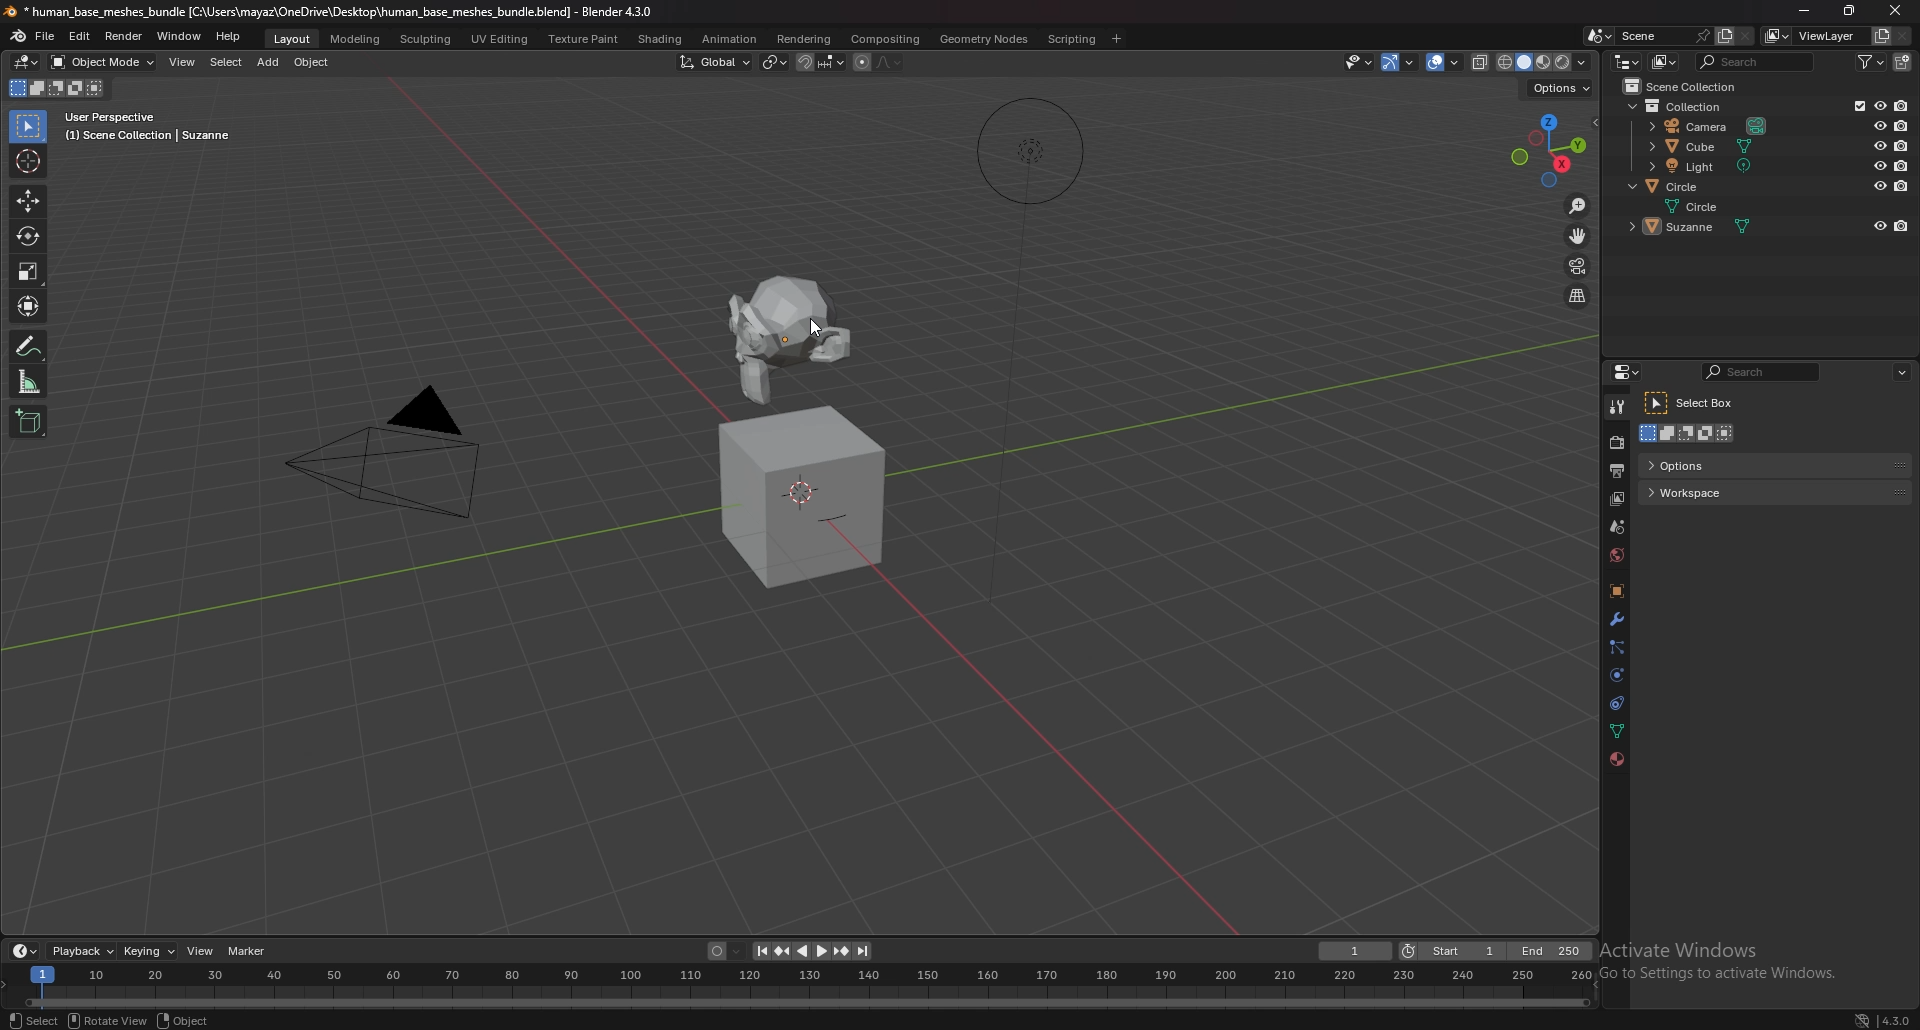 This screenshot has height=1030, width=1920. What do you see at coordinates (1861, 1019) in the screenshot?
I see `network` at bounding box center [1861, 1019].